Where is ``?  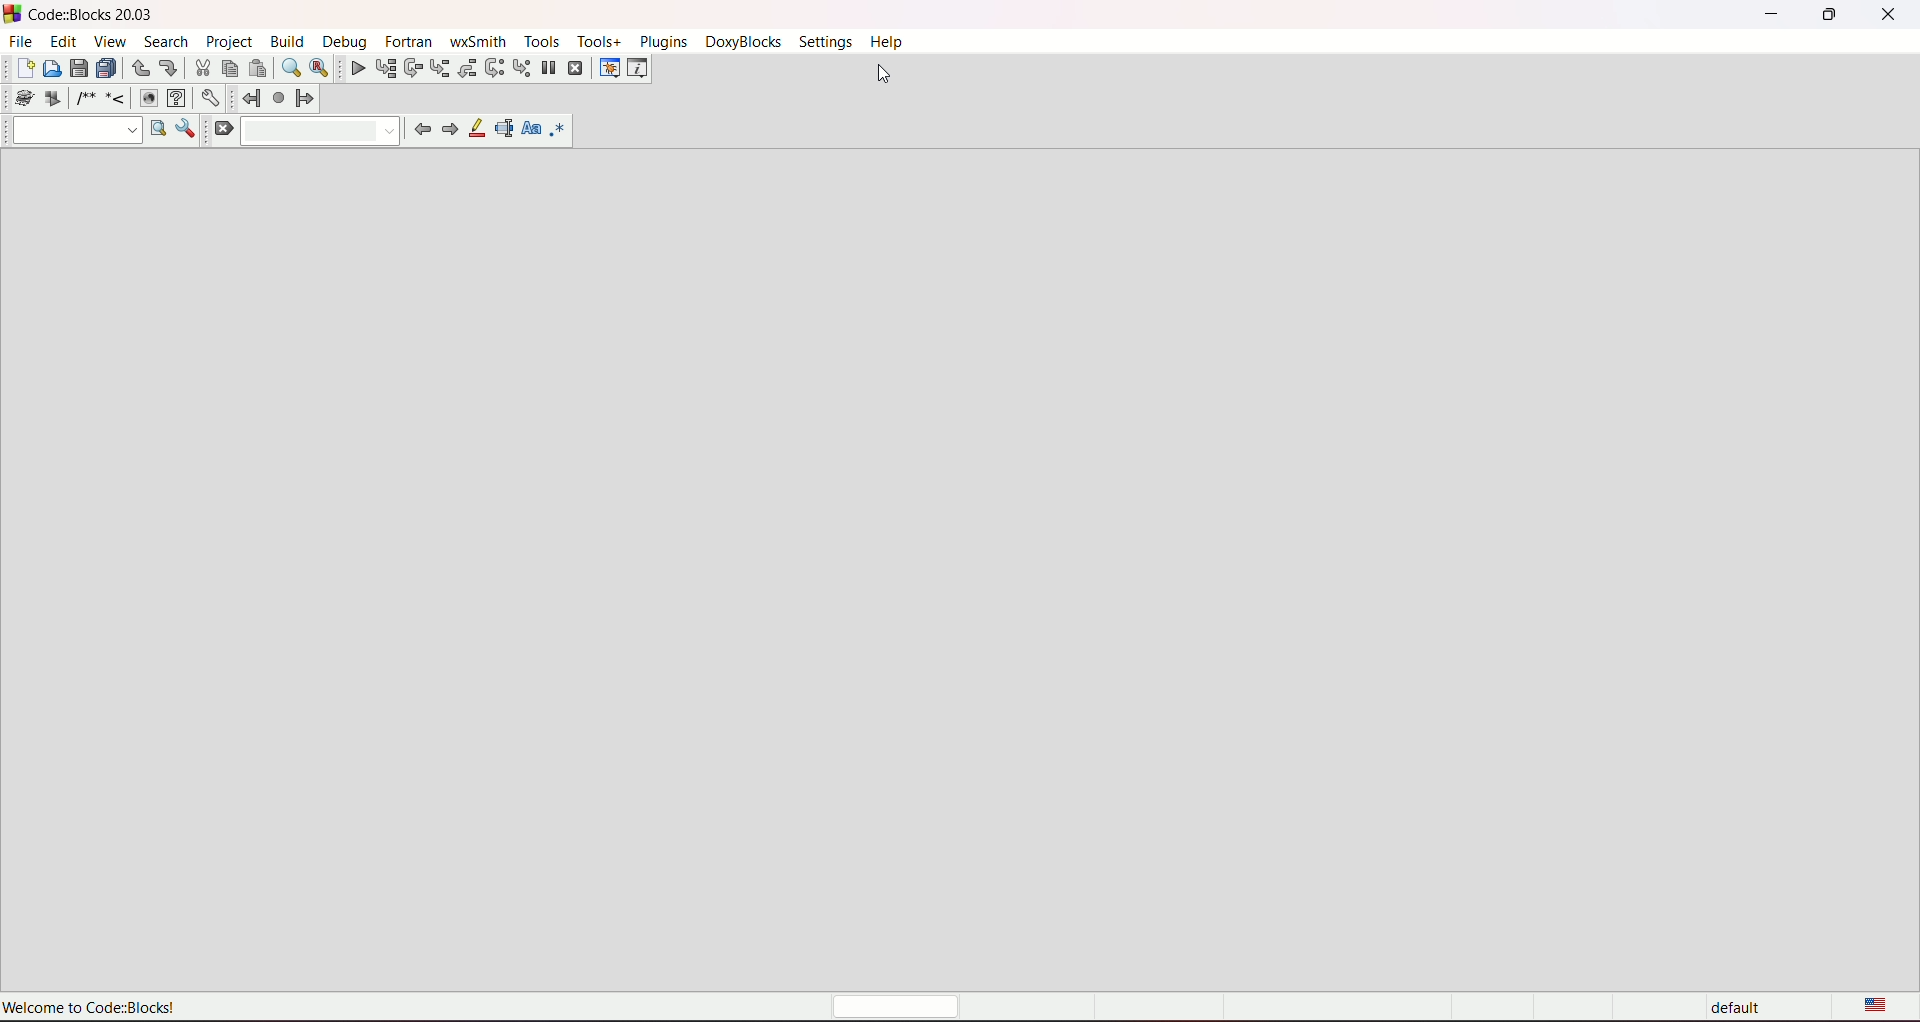  is located at coordinates (1878, 1008).